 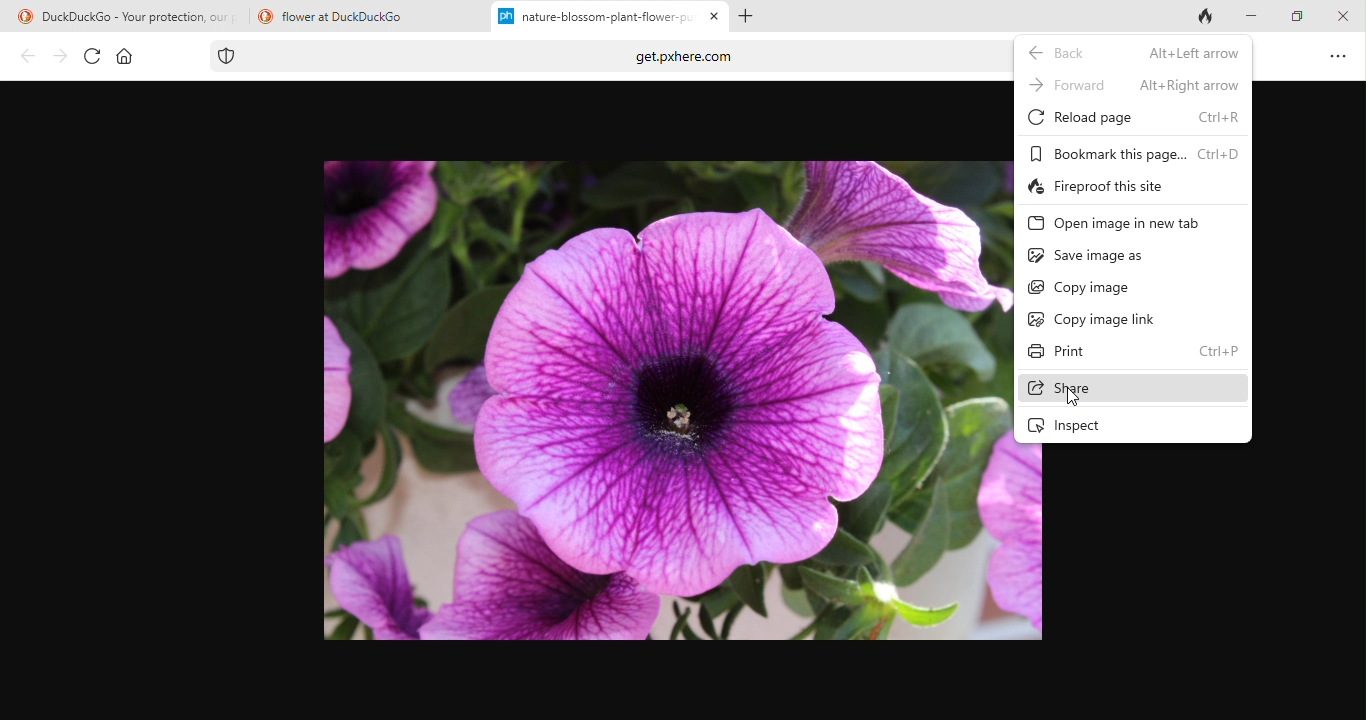 I want to click on back, so click(x=23, y=58).